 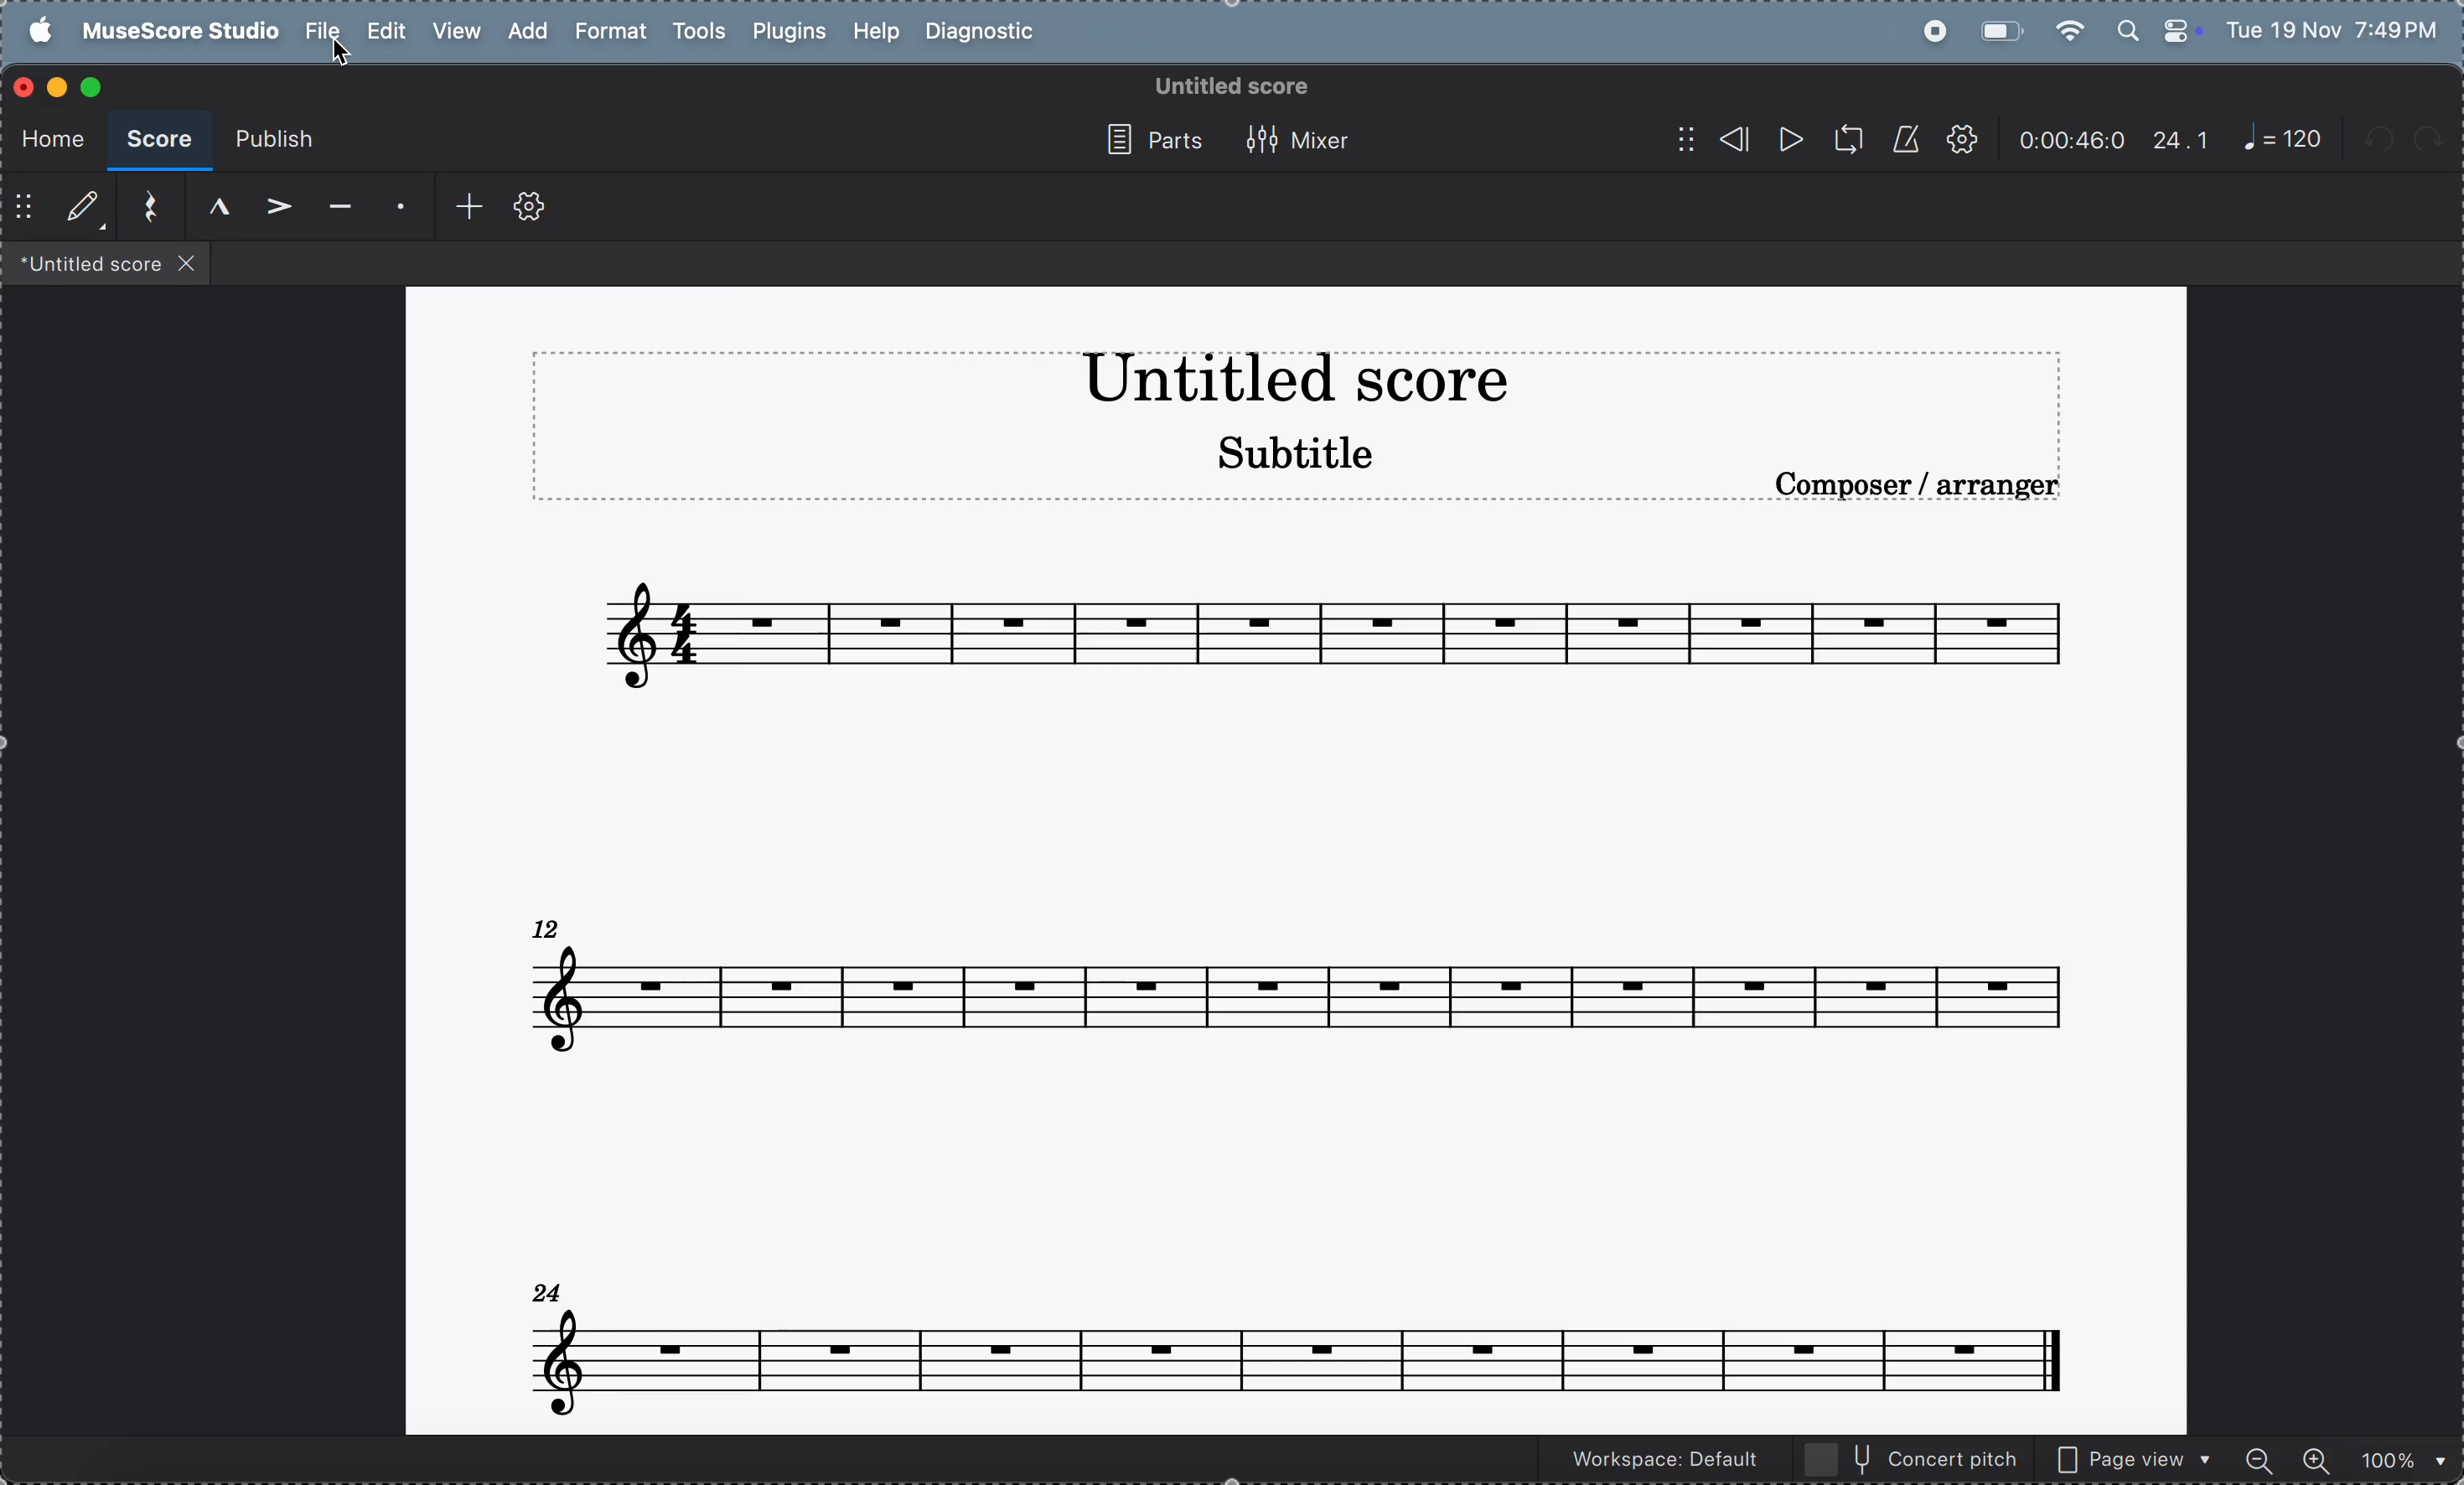 I want to click on apple widgets, so click(x=2158, y=28).